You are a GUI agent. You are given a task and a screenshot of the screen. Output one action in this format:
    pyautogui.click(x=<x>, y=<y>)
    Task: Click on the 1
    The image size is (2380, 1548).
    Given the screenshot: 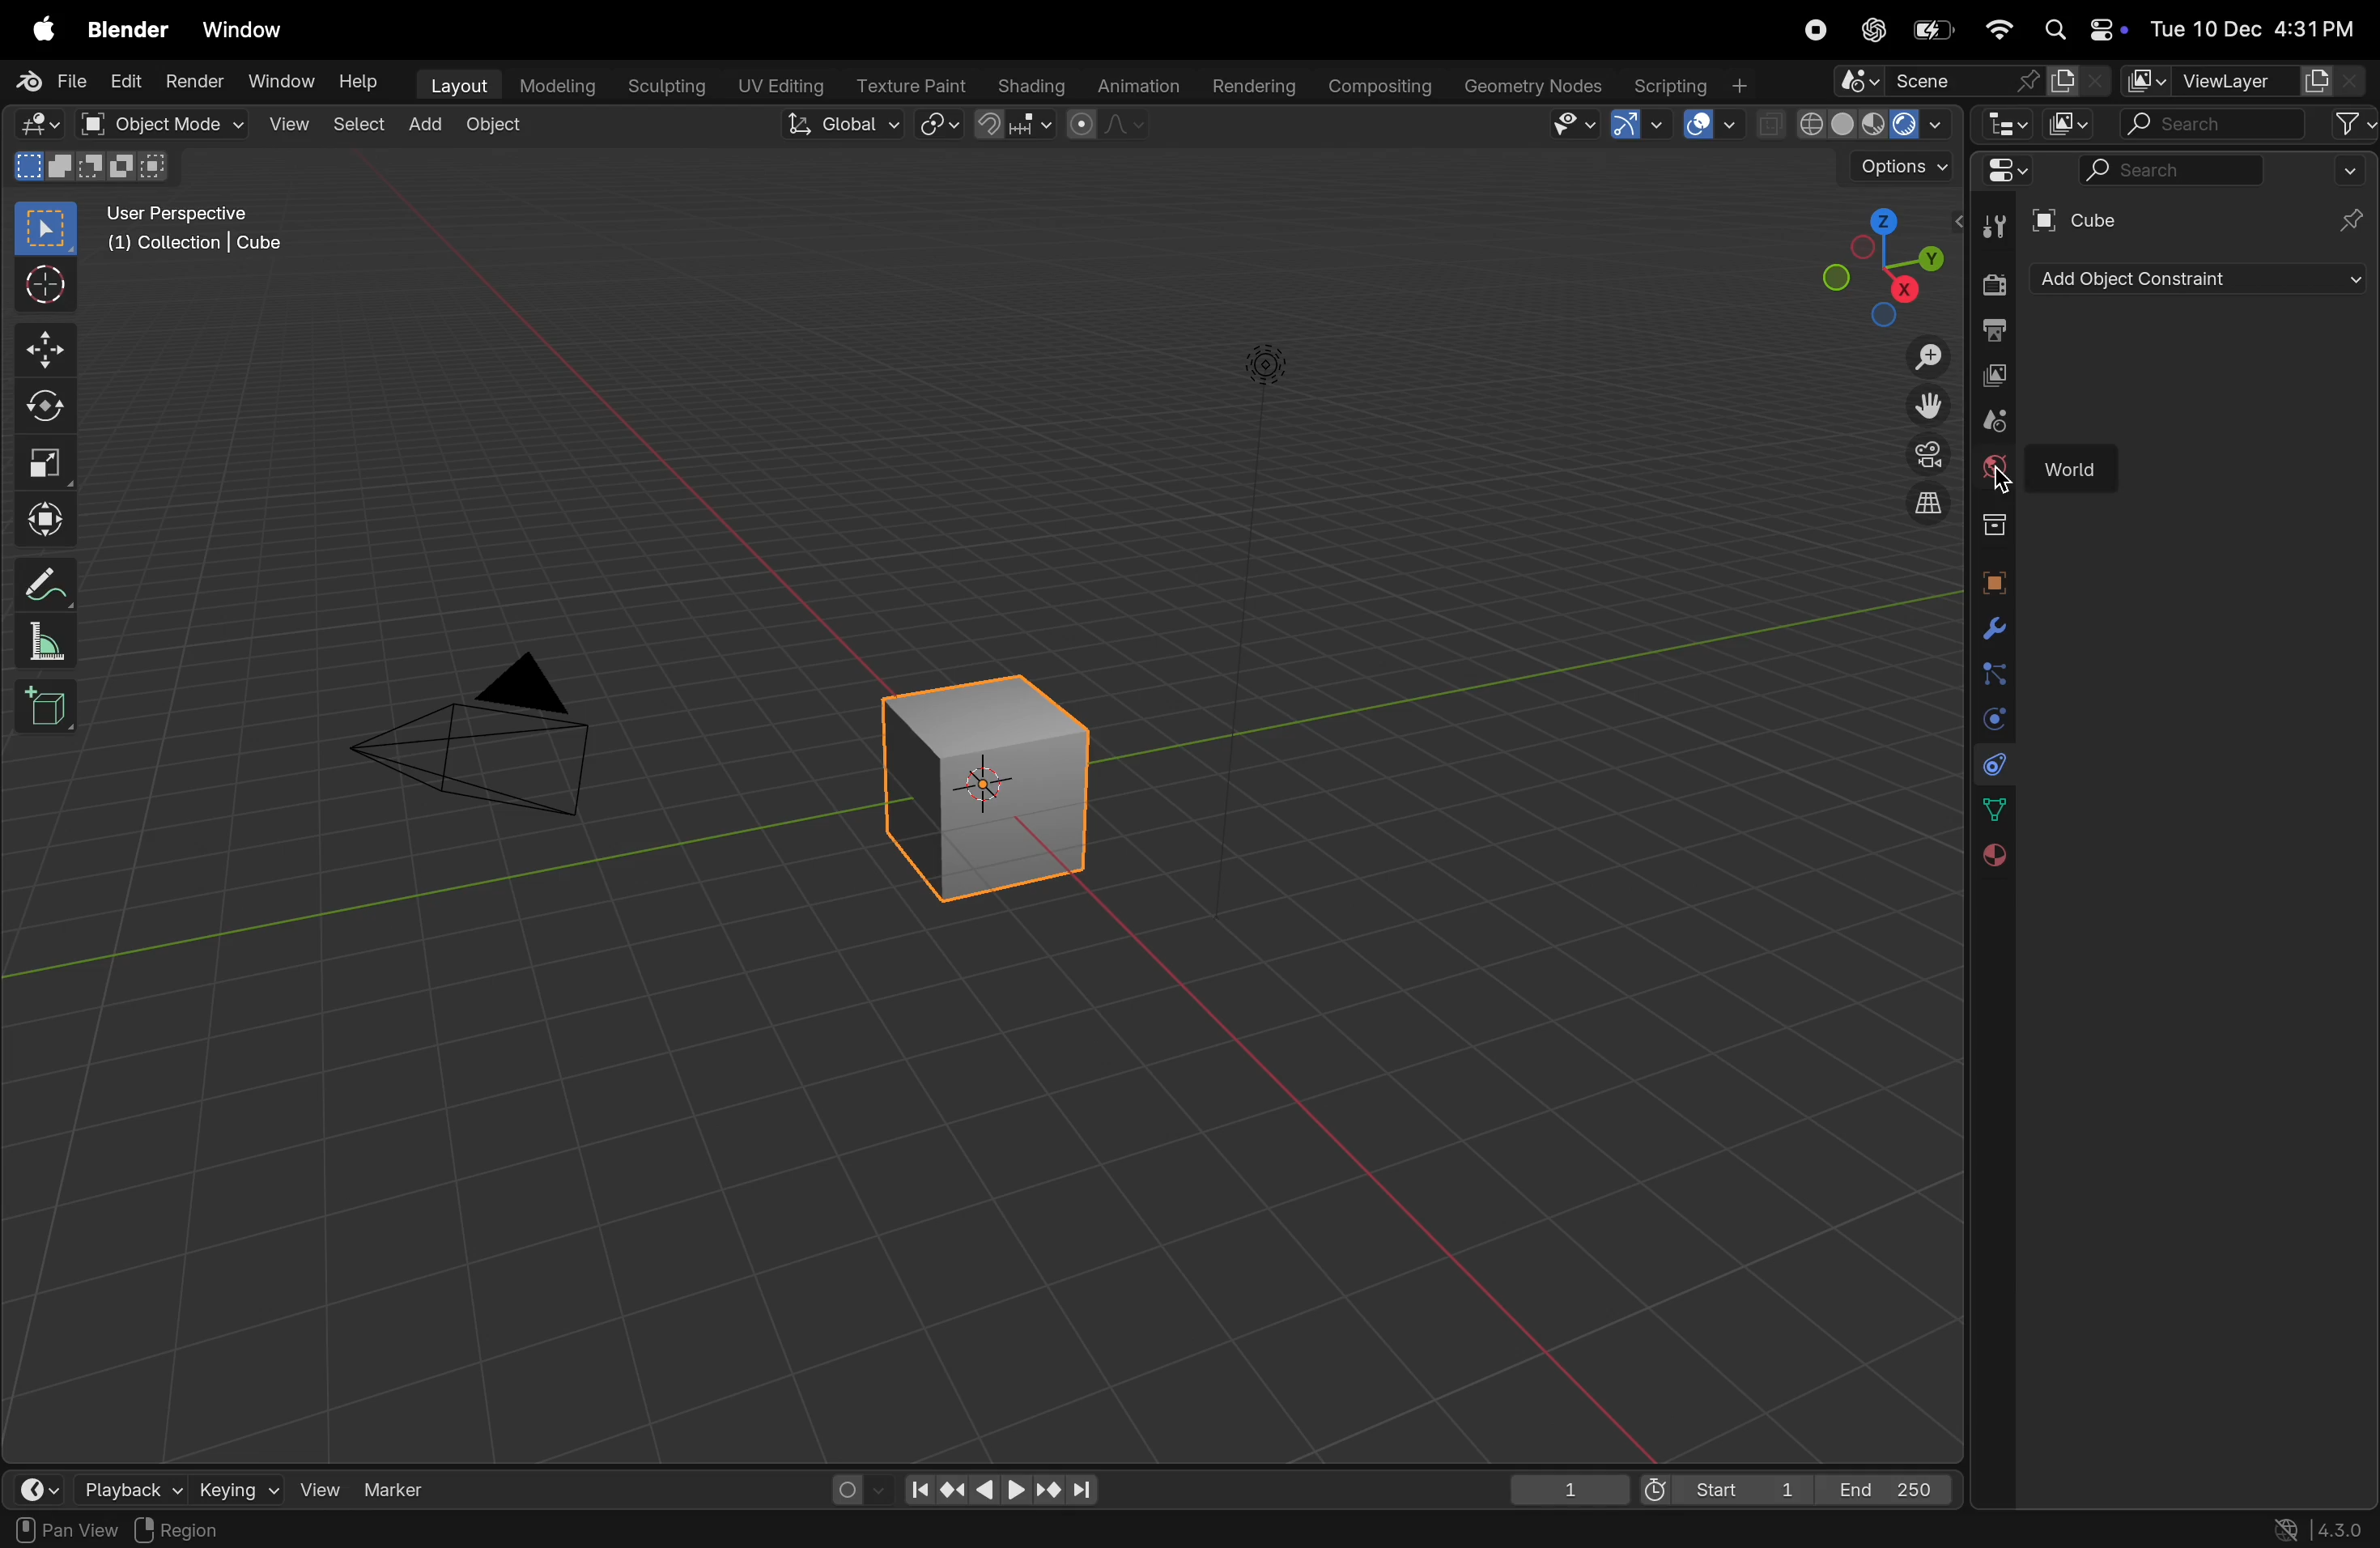 What is the action you would take?
    pyautogui.click(x=1568, y=1486)
    